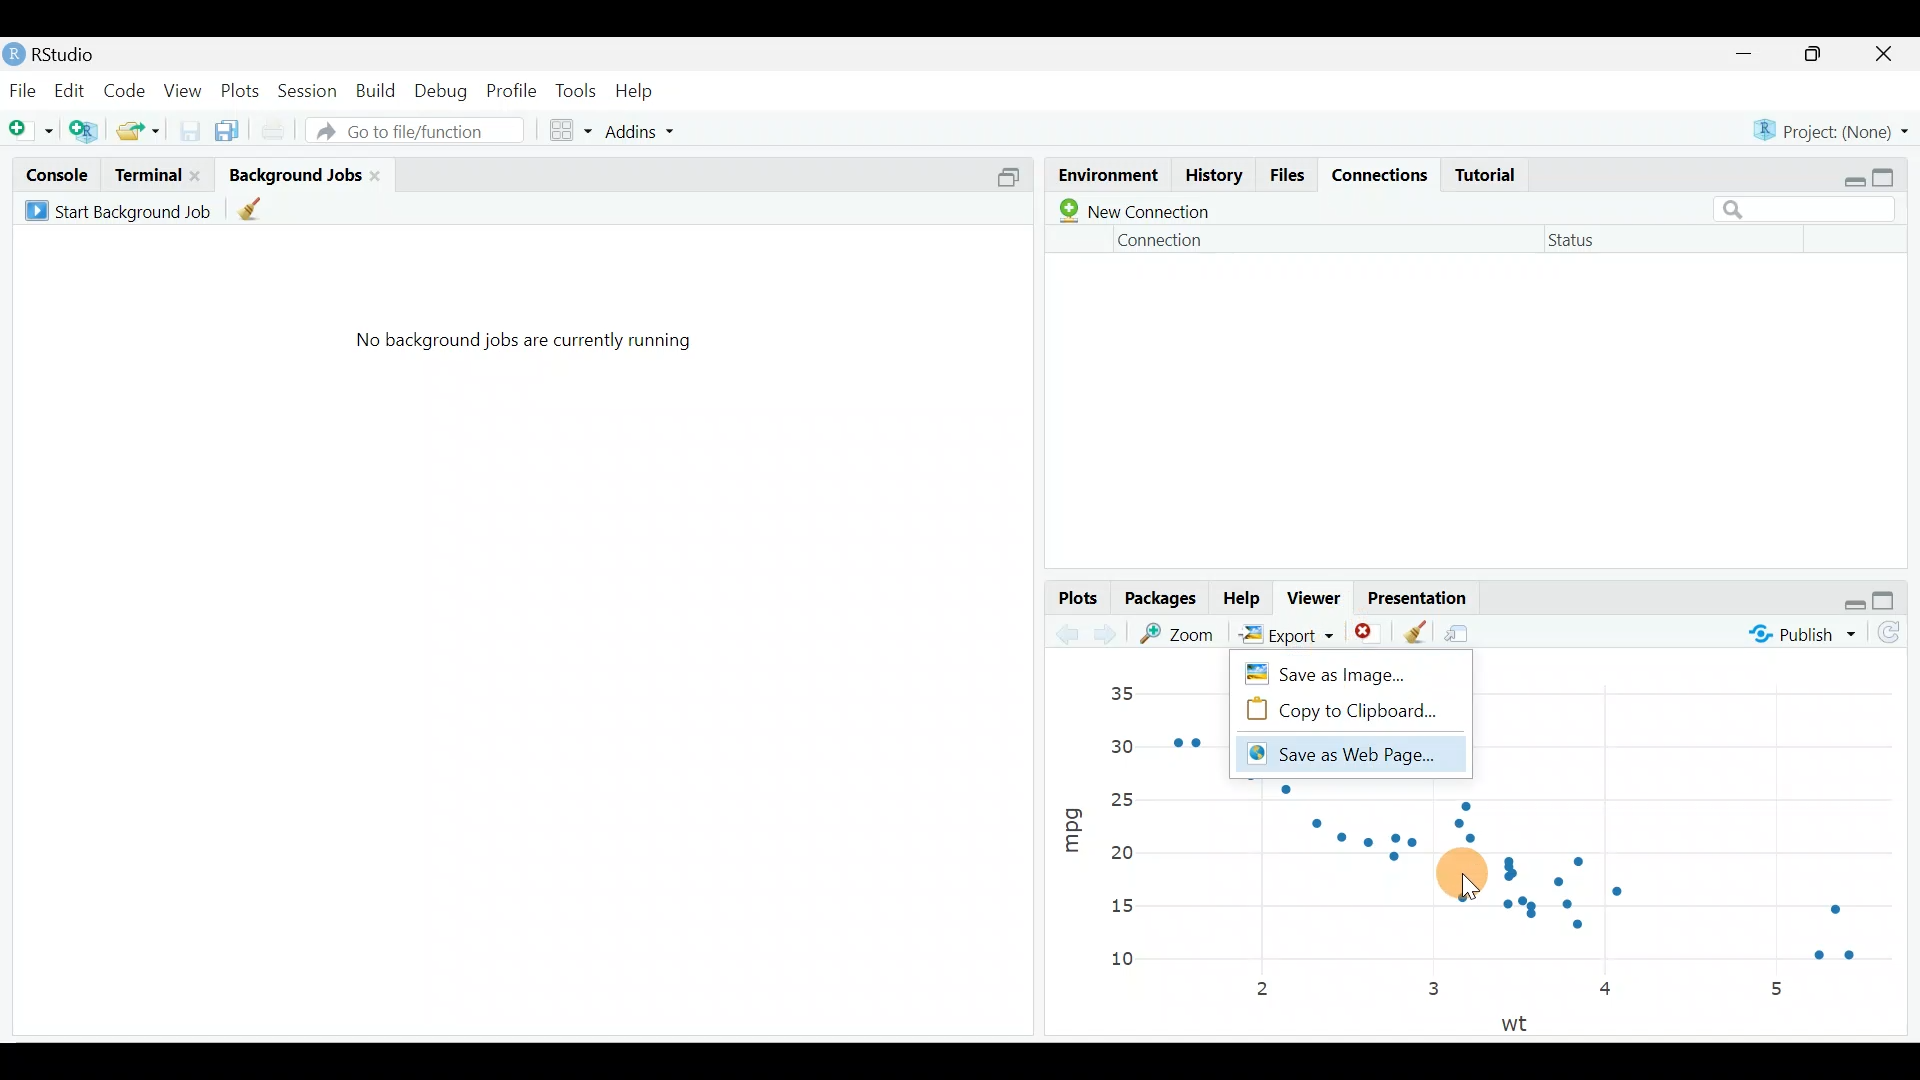 This screenshot has height=1080, width=1920. I want to click on Background jobs, so click(294, 168).